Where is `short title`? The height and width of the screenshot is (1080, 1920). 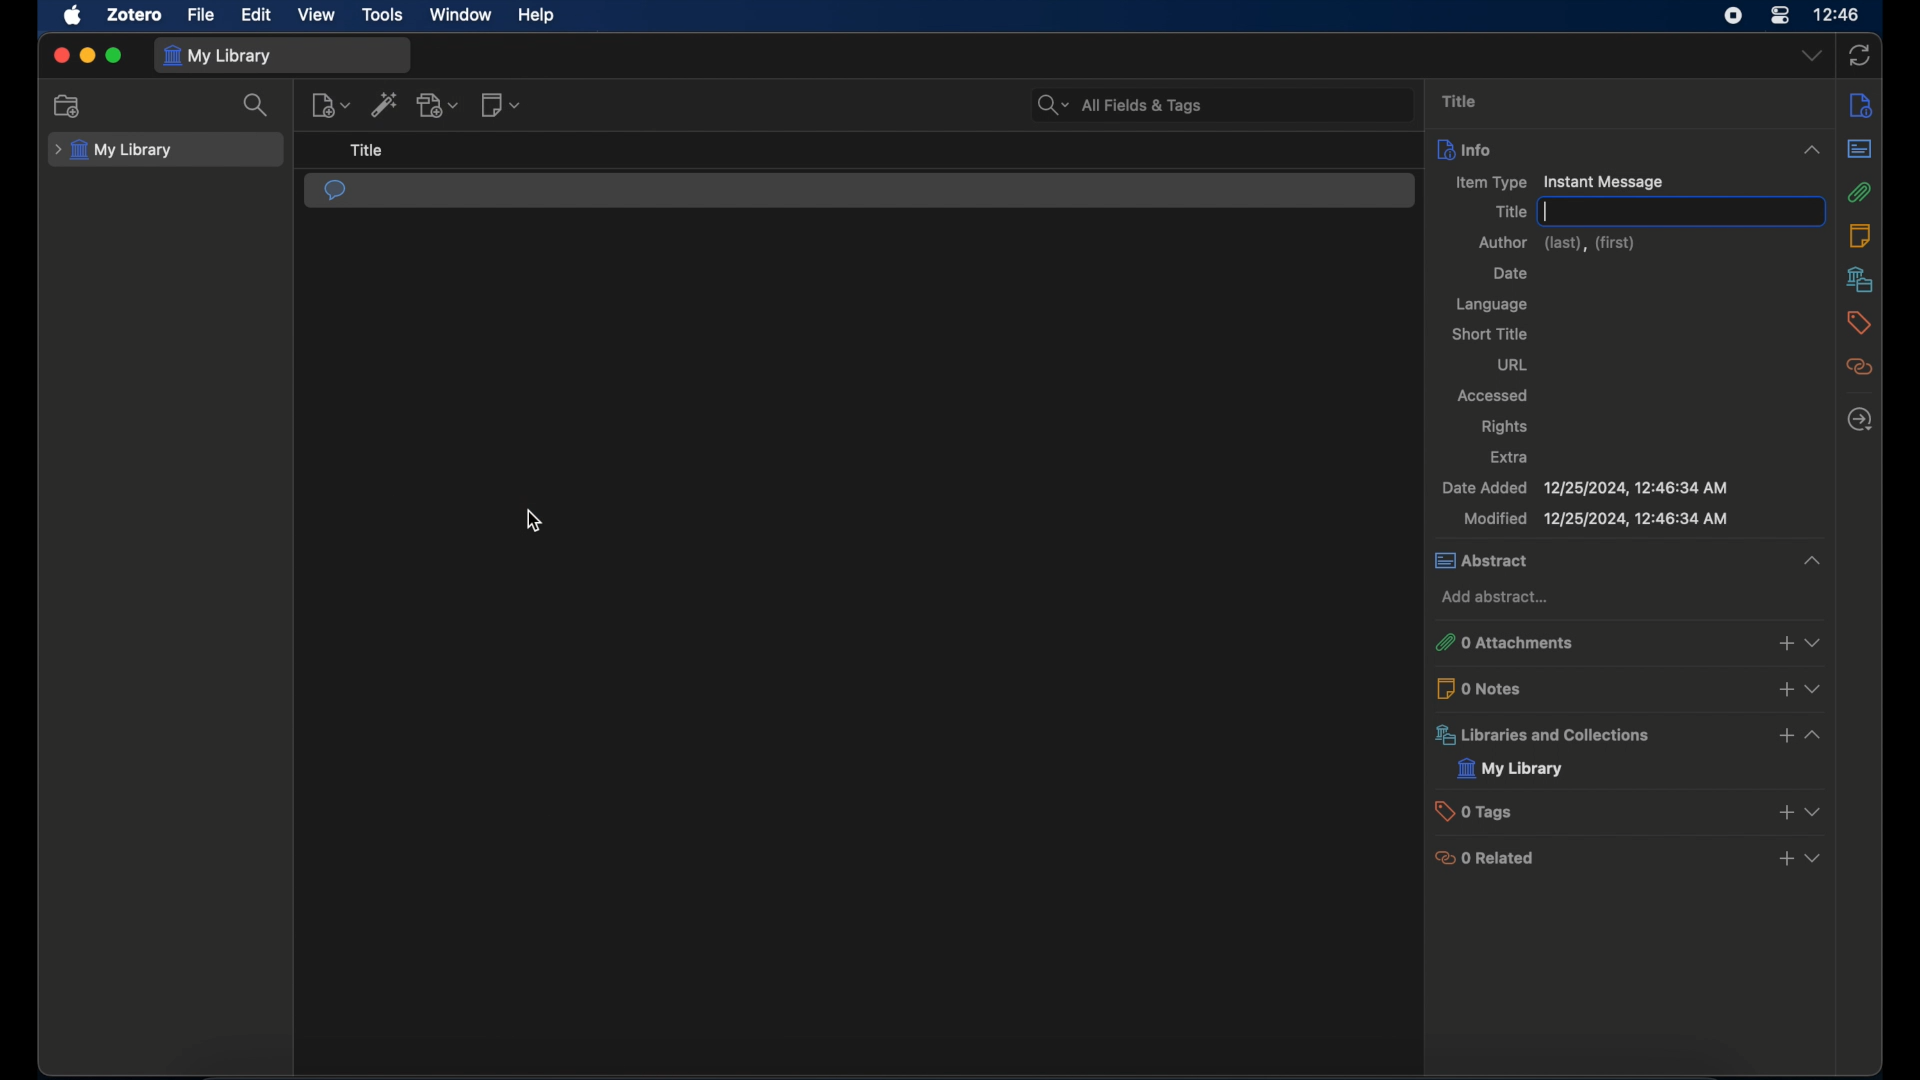 short title is located at coordinates (1489, 333).